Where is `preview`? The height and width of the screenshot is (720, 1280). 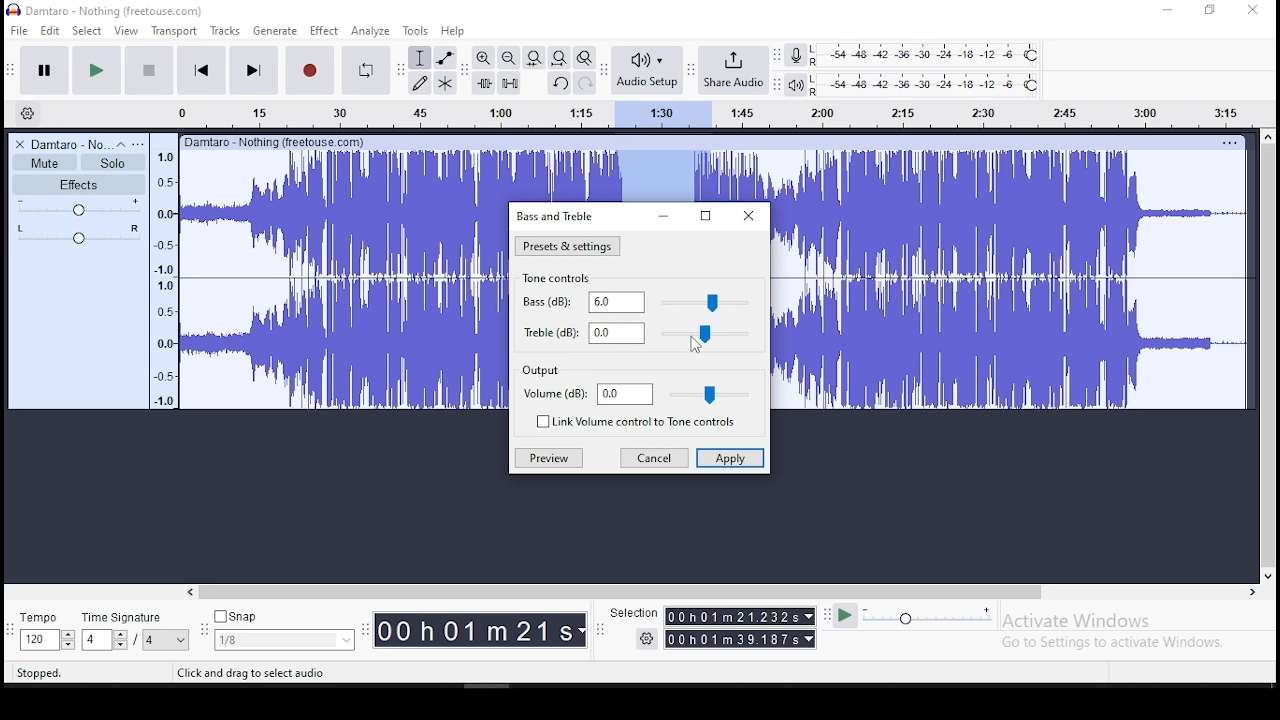 preview is located at coordinates (548, 458).